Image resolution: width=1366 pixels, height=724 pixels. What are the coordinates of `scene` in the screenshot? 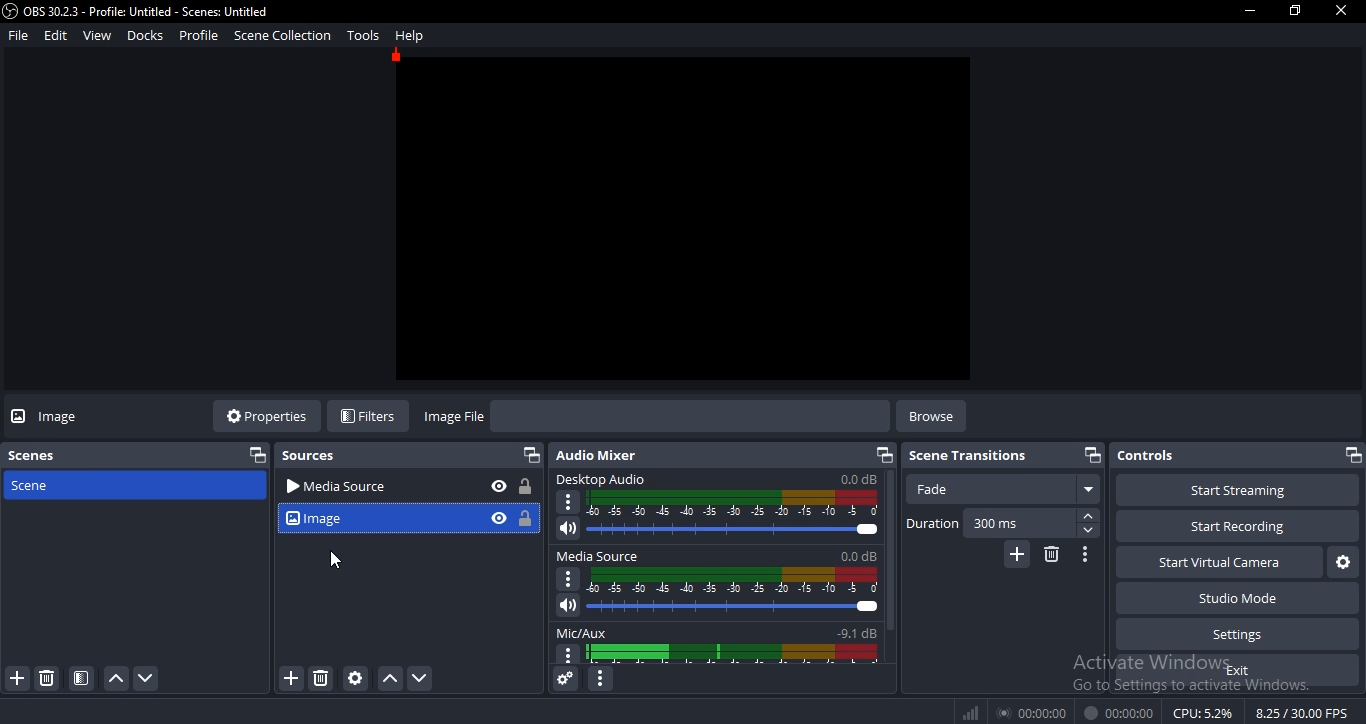 It's located at (81, 678).